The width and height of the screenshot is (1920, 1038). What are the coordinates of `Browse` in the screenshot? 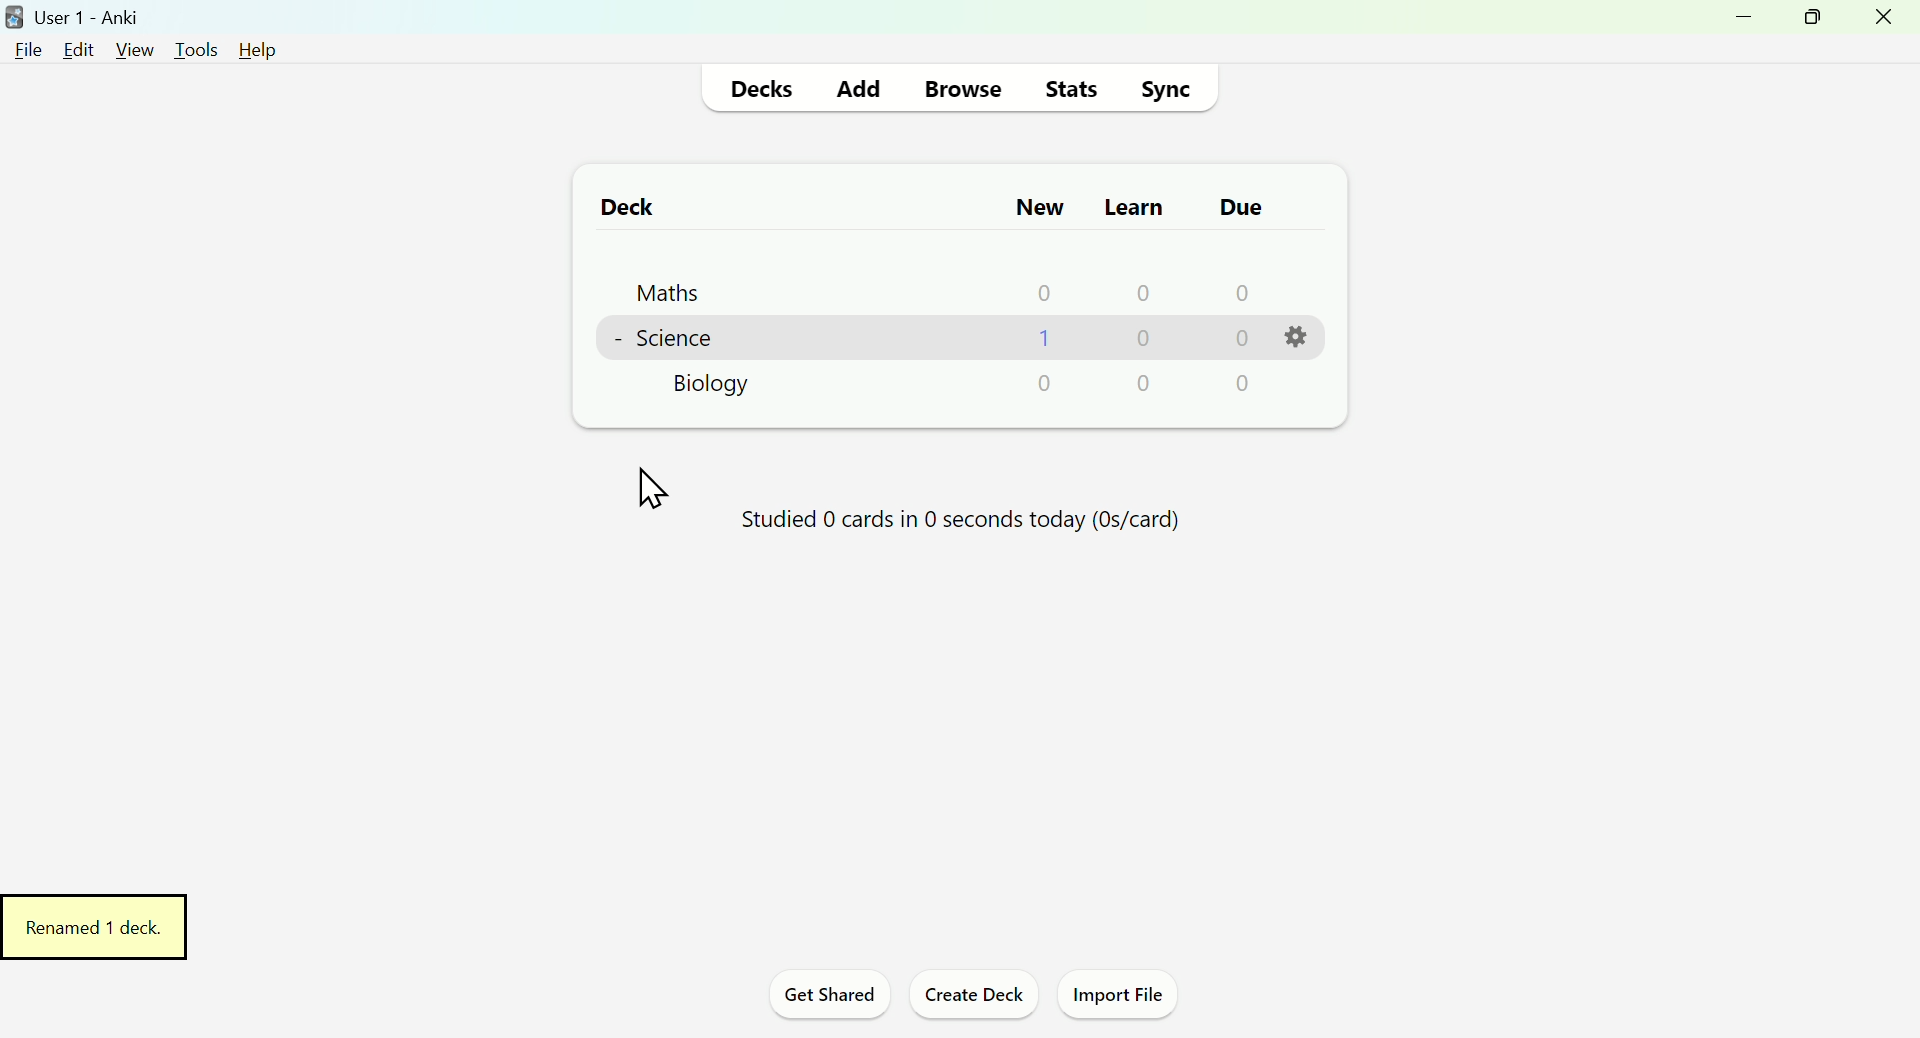 It's located at (960, 86).